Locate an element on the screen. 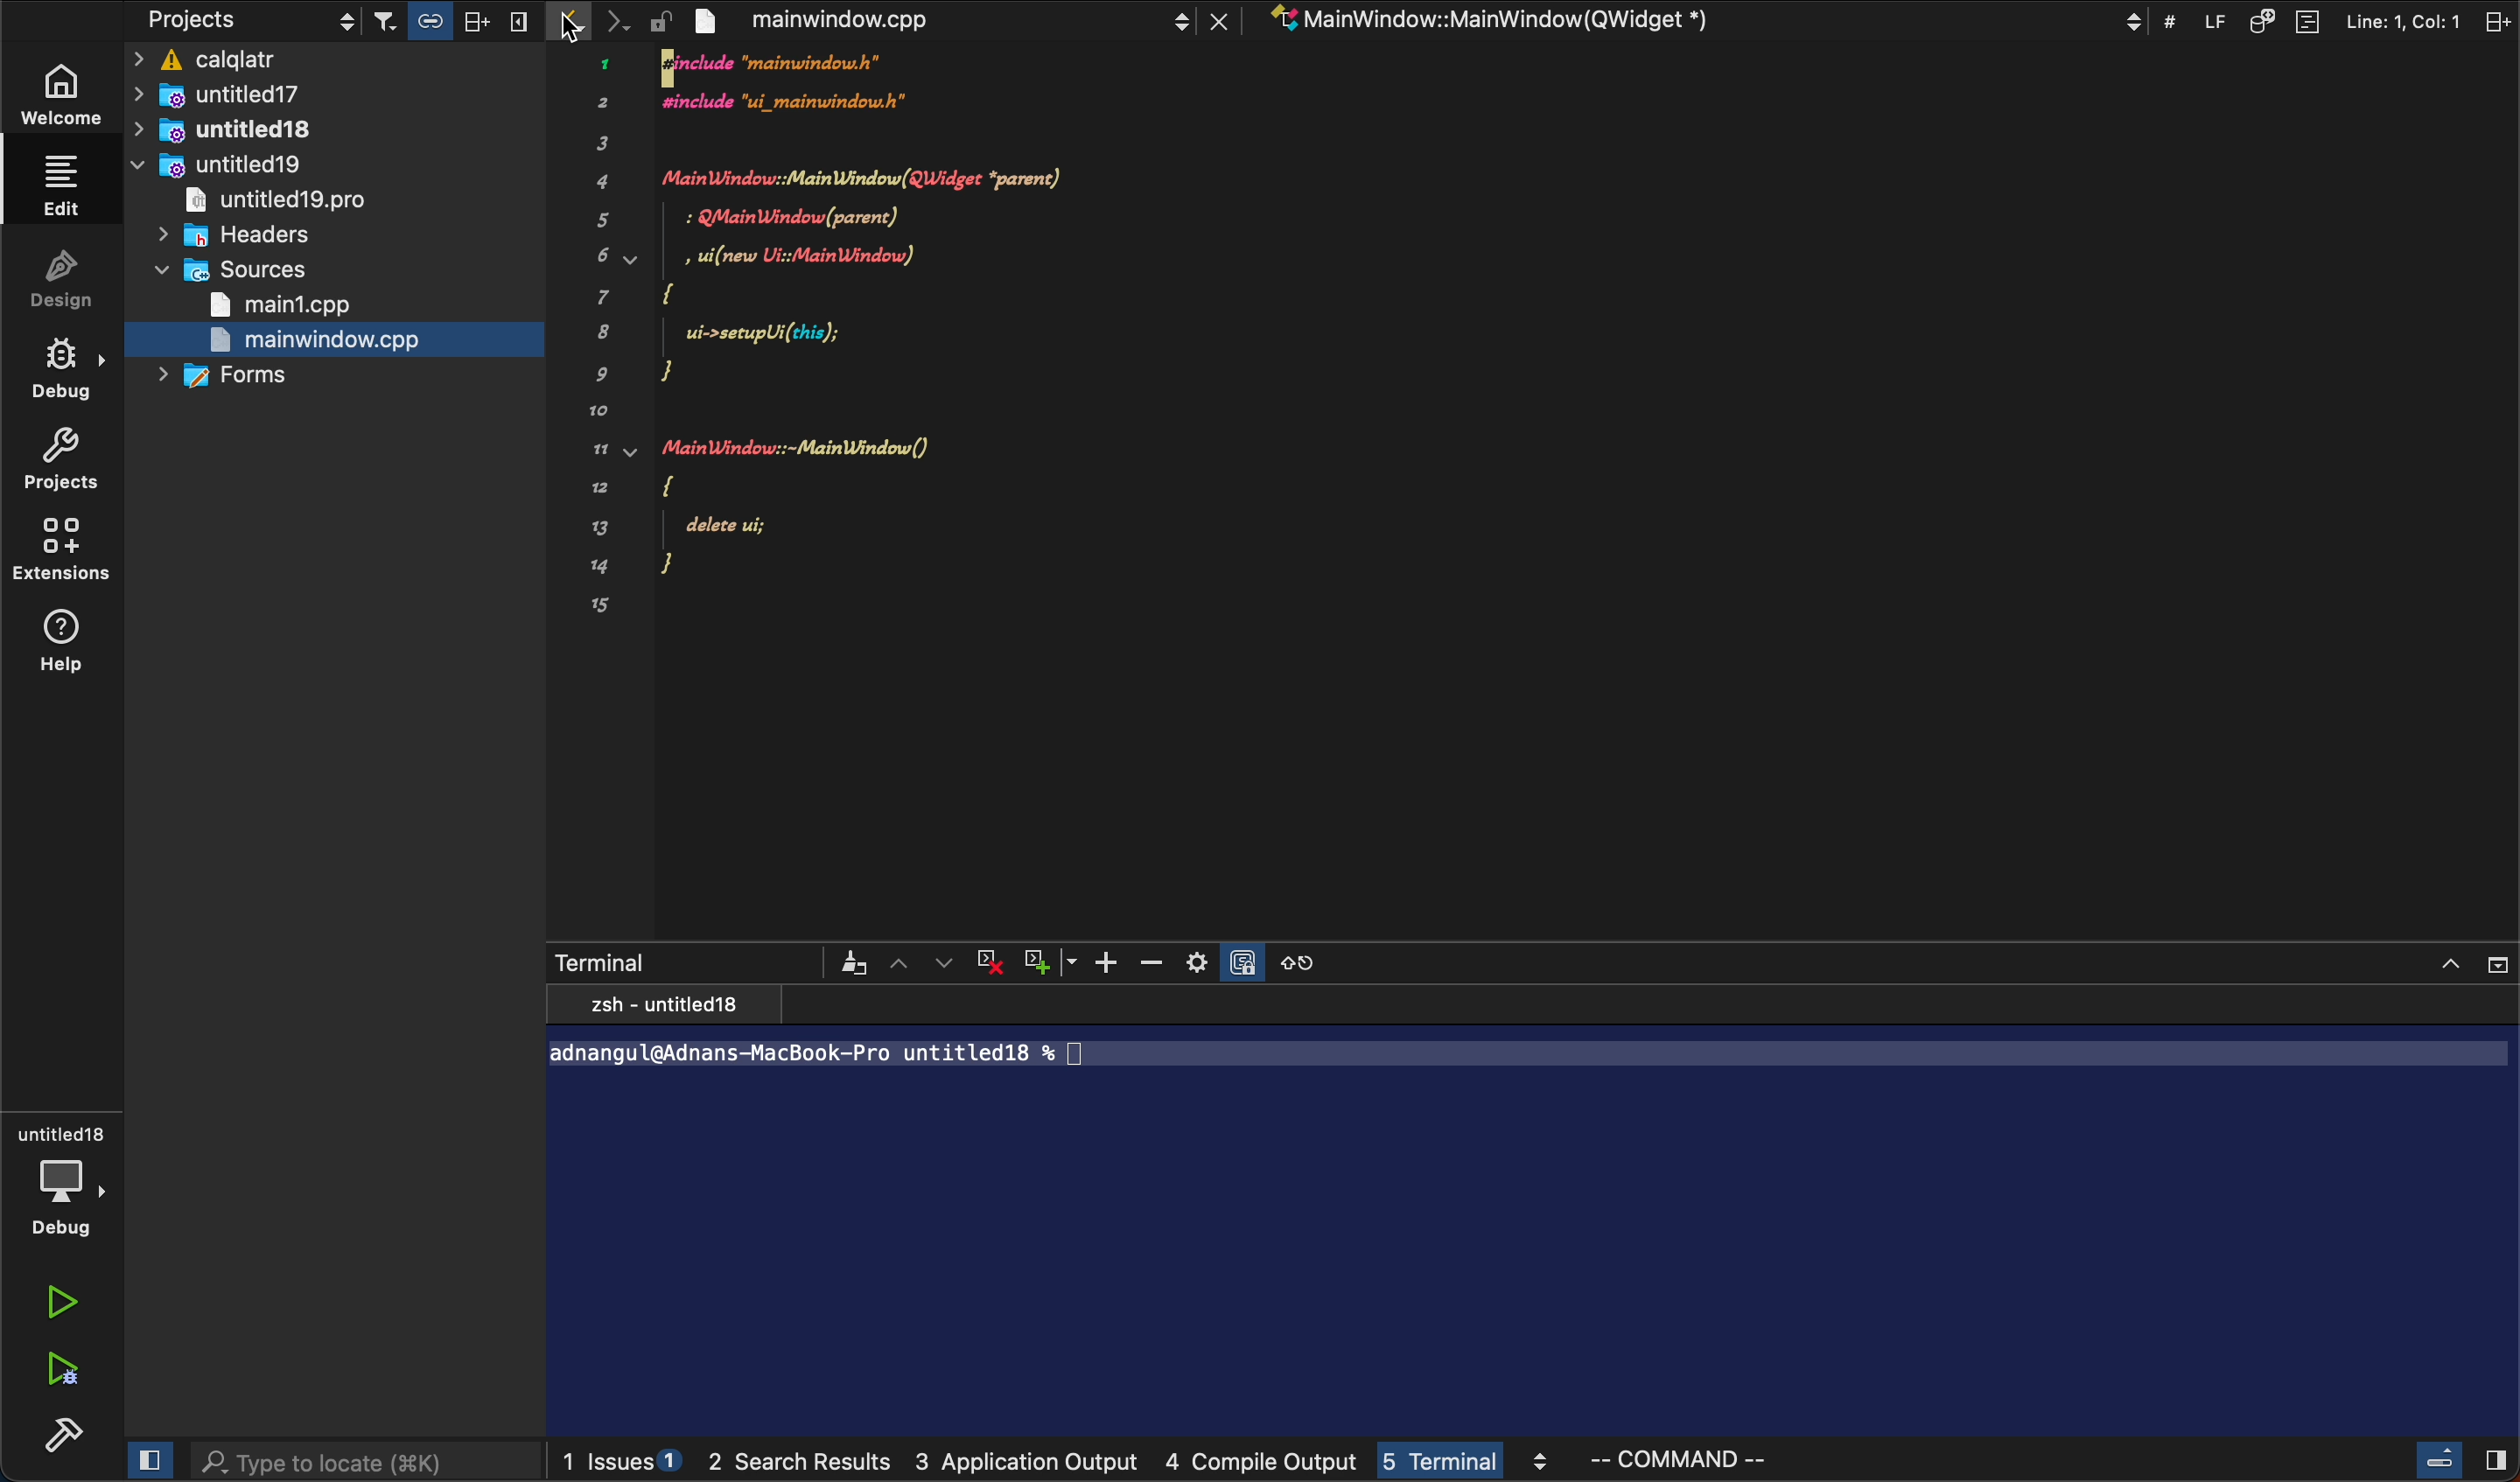 The image size is (2520, 1482). debug is located at coordinates (62, 374).